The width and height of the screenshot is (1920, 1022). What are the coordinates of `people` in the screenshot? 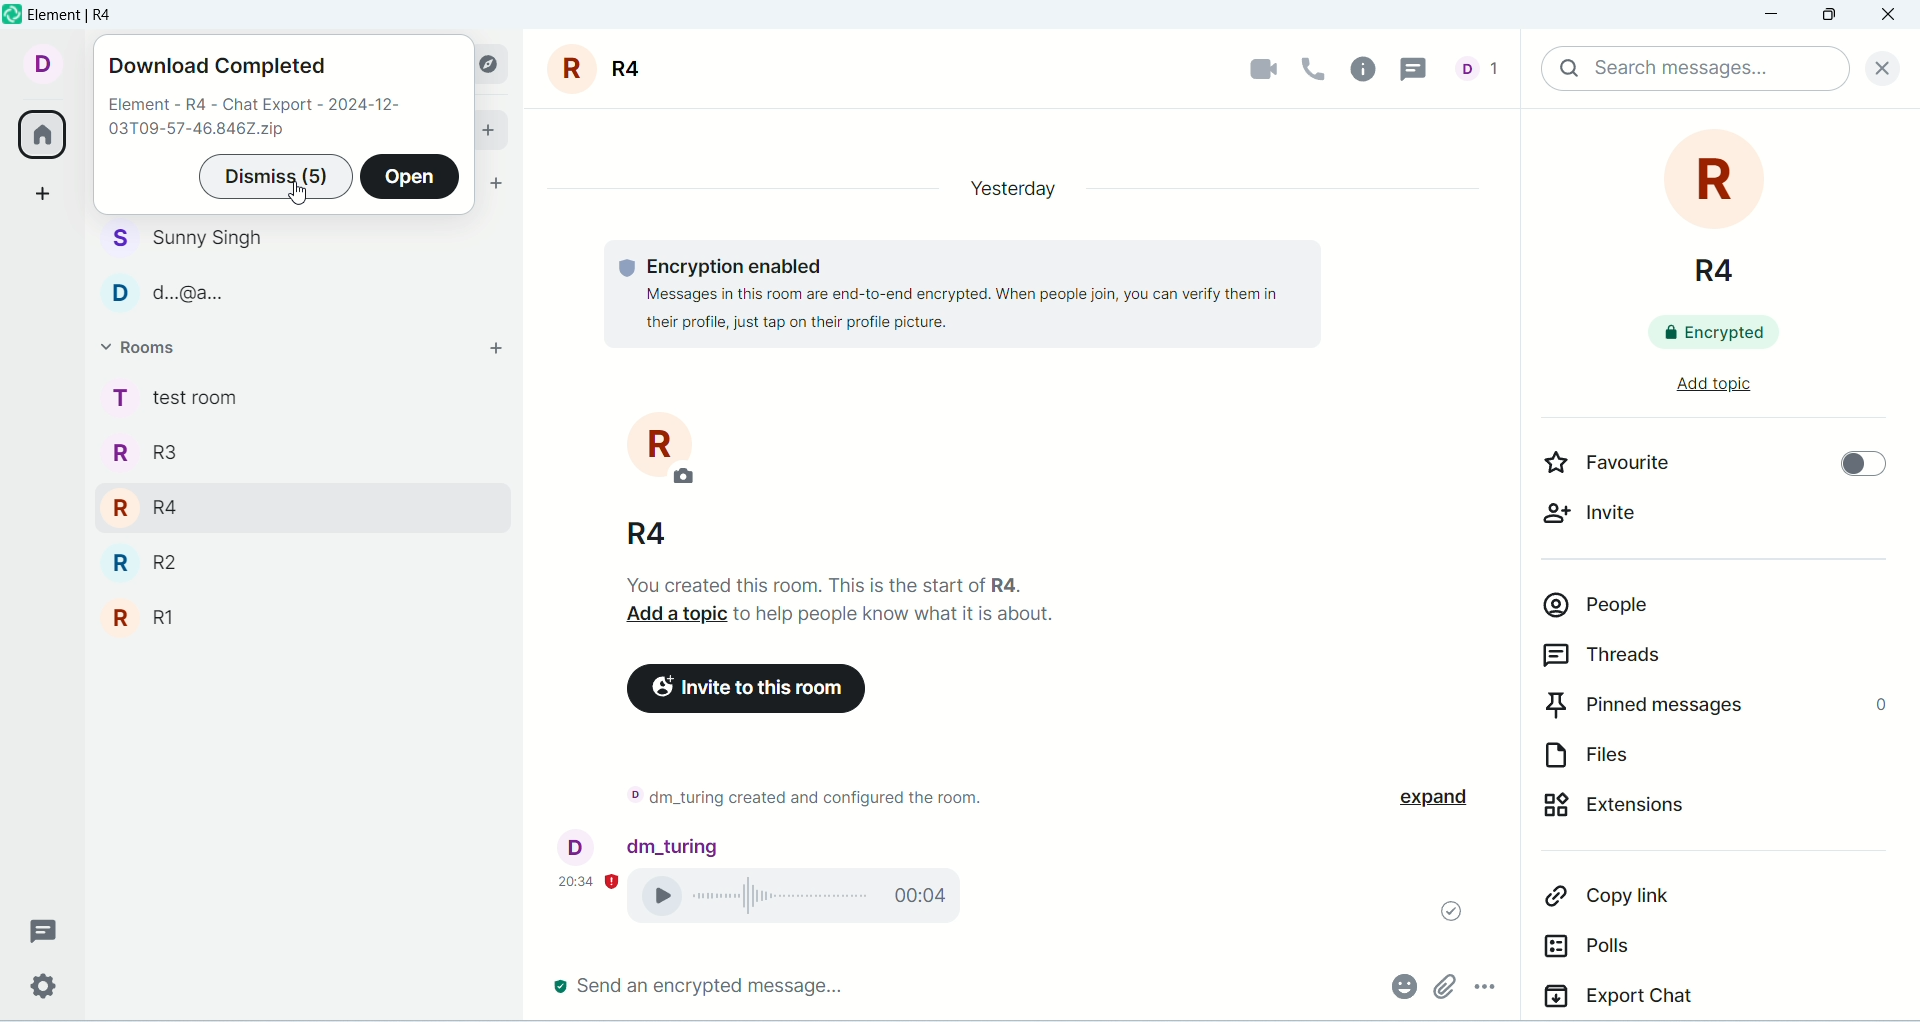 It's located at (1693, 613).